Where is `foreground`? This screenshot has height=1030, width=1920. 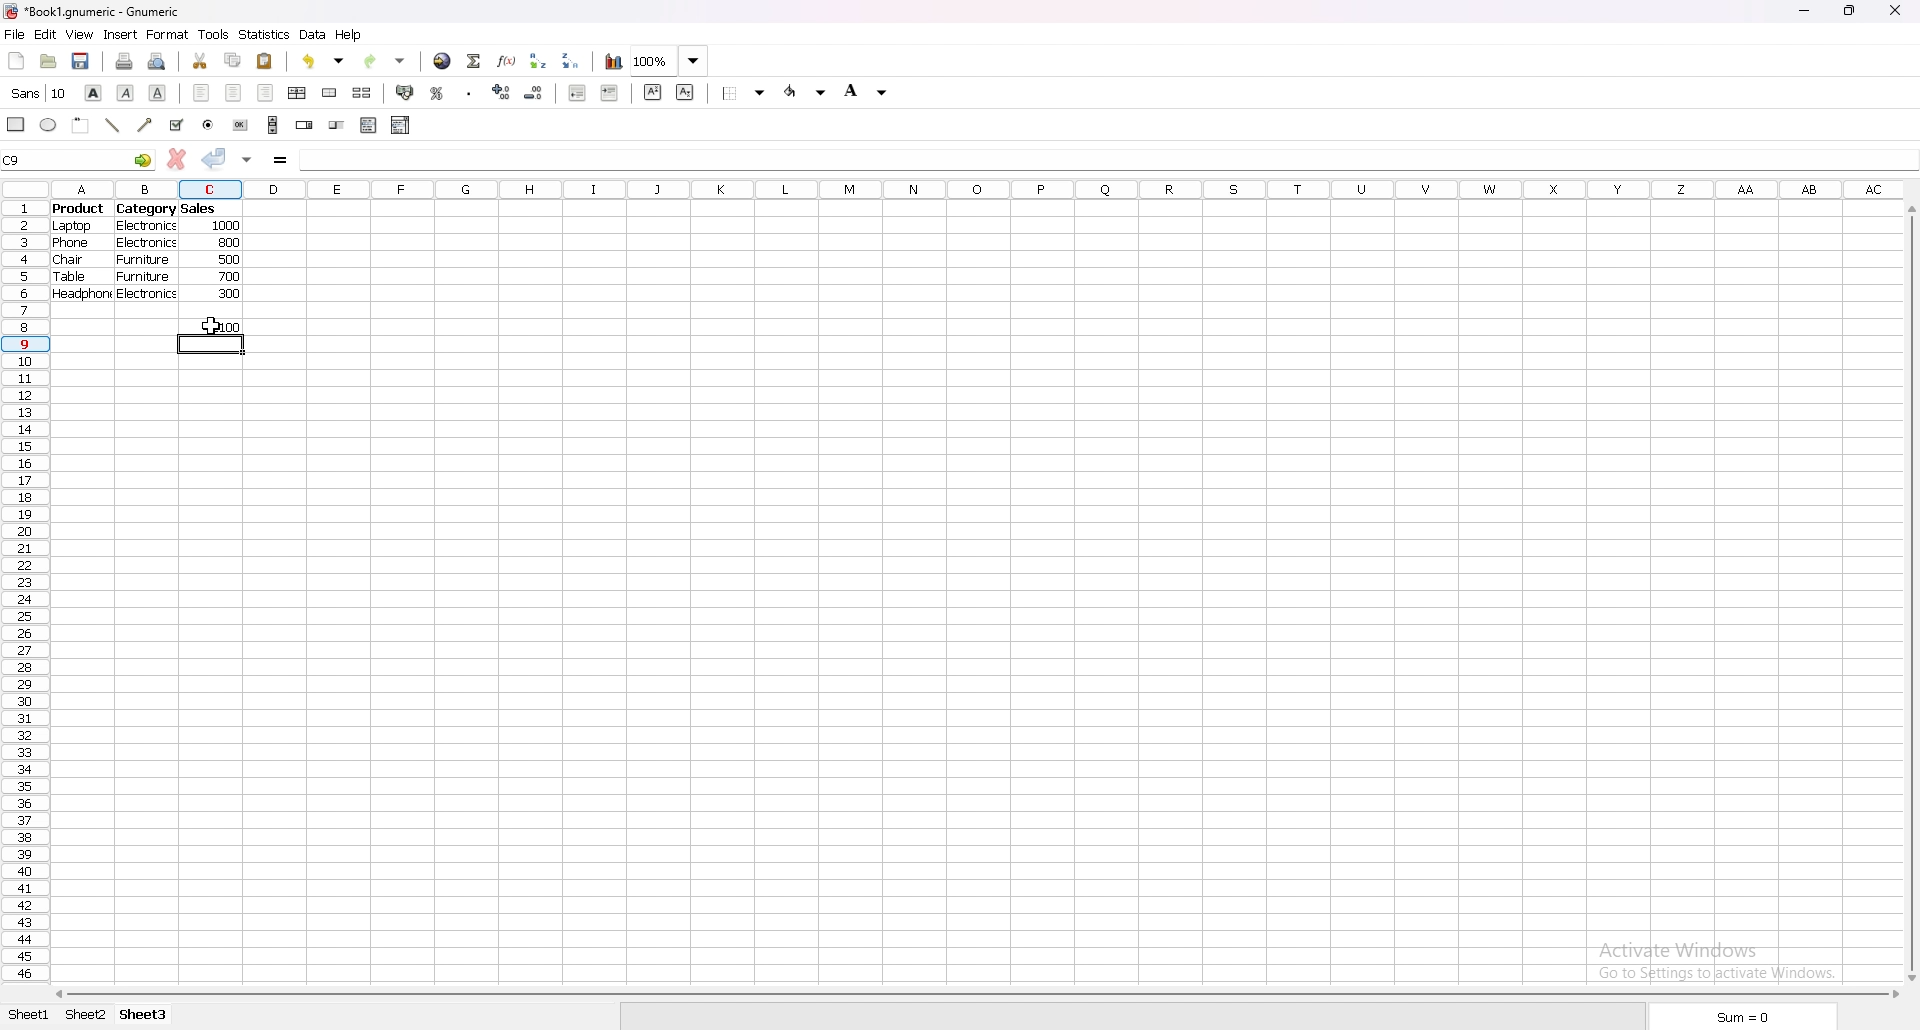 foreground is located at coordinates (808, 92).